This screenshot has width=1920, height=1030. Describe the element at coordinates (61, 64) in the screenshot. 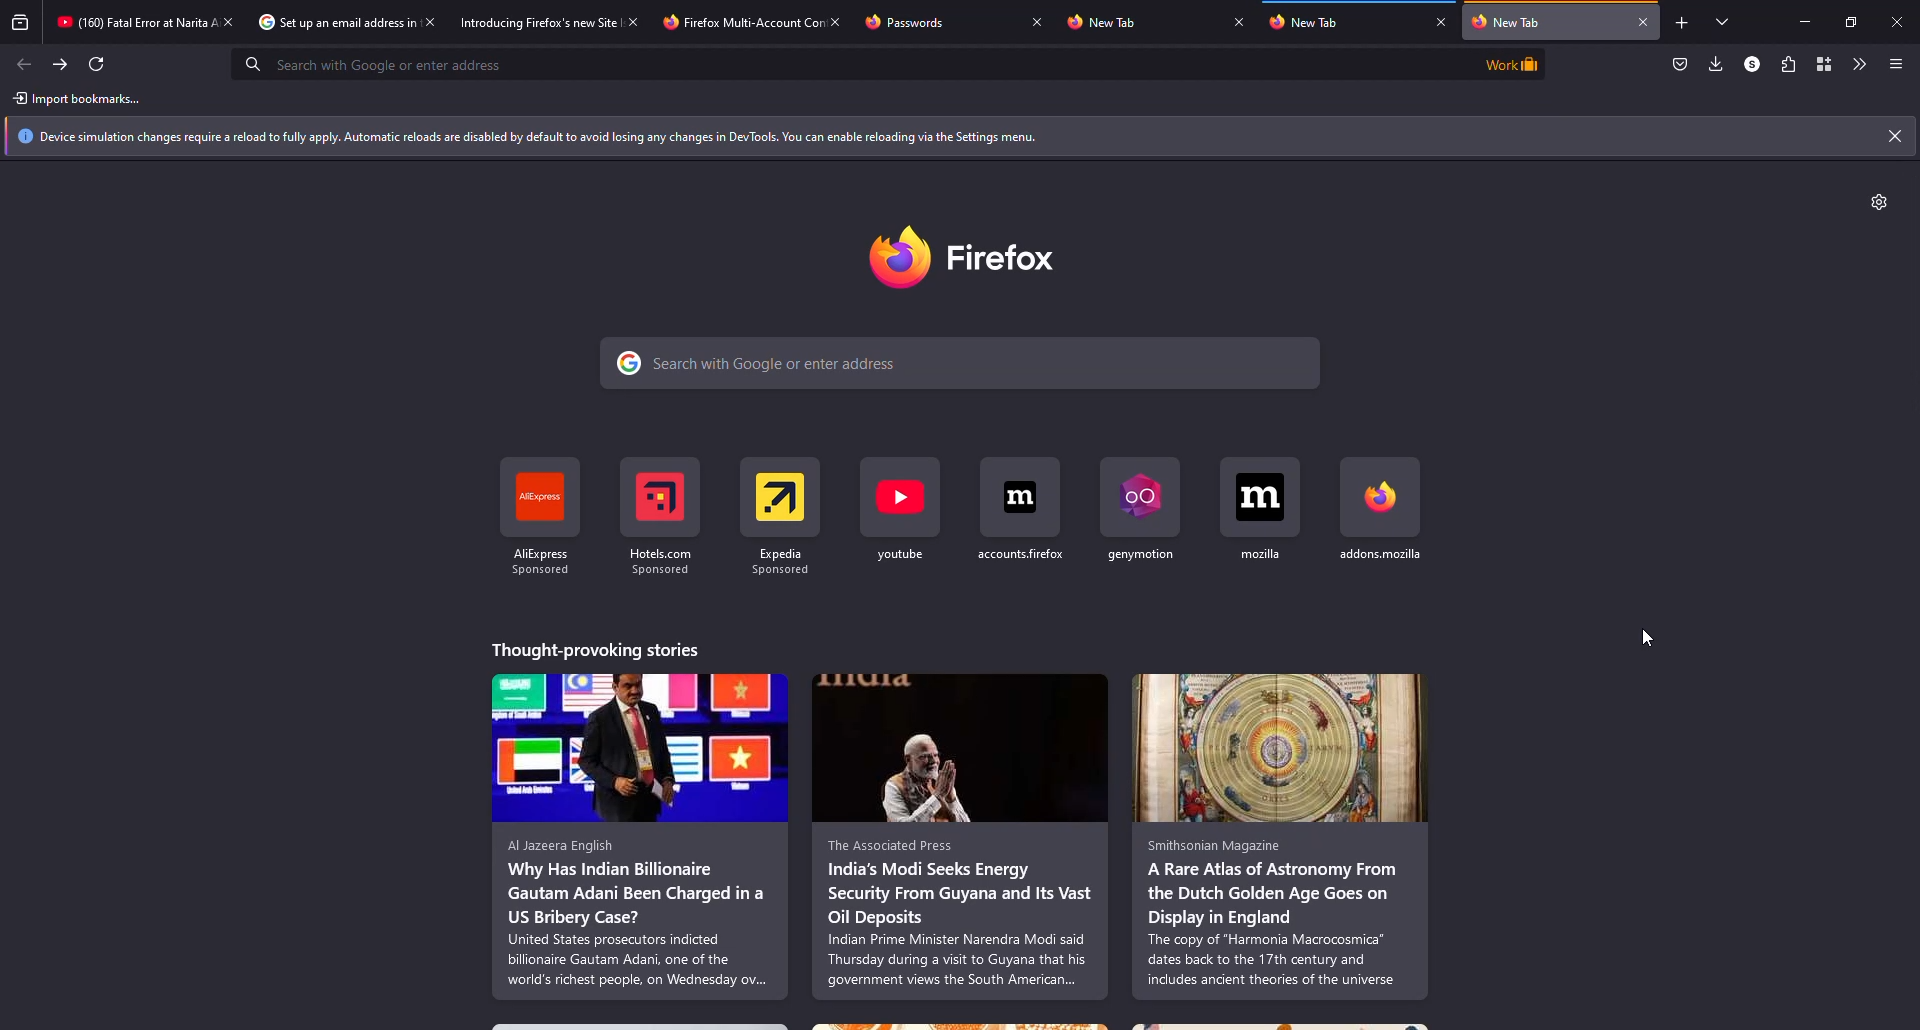

I see `forward` at that location.